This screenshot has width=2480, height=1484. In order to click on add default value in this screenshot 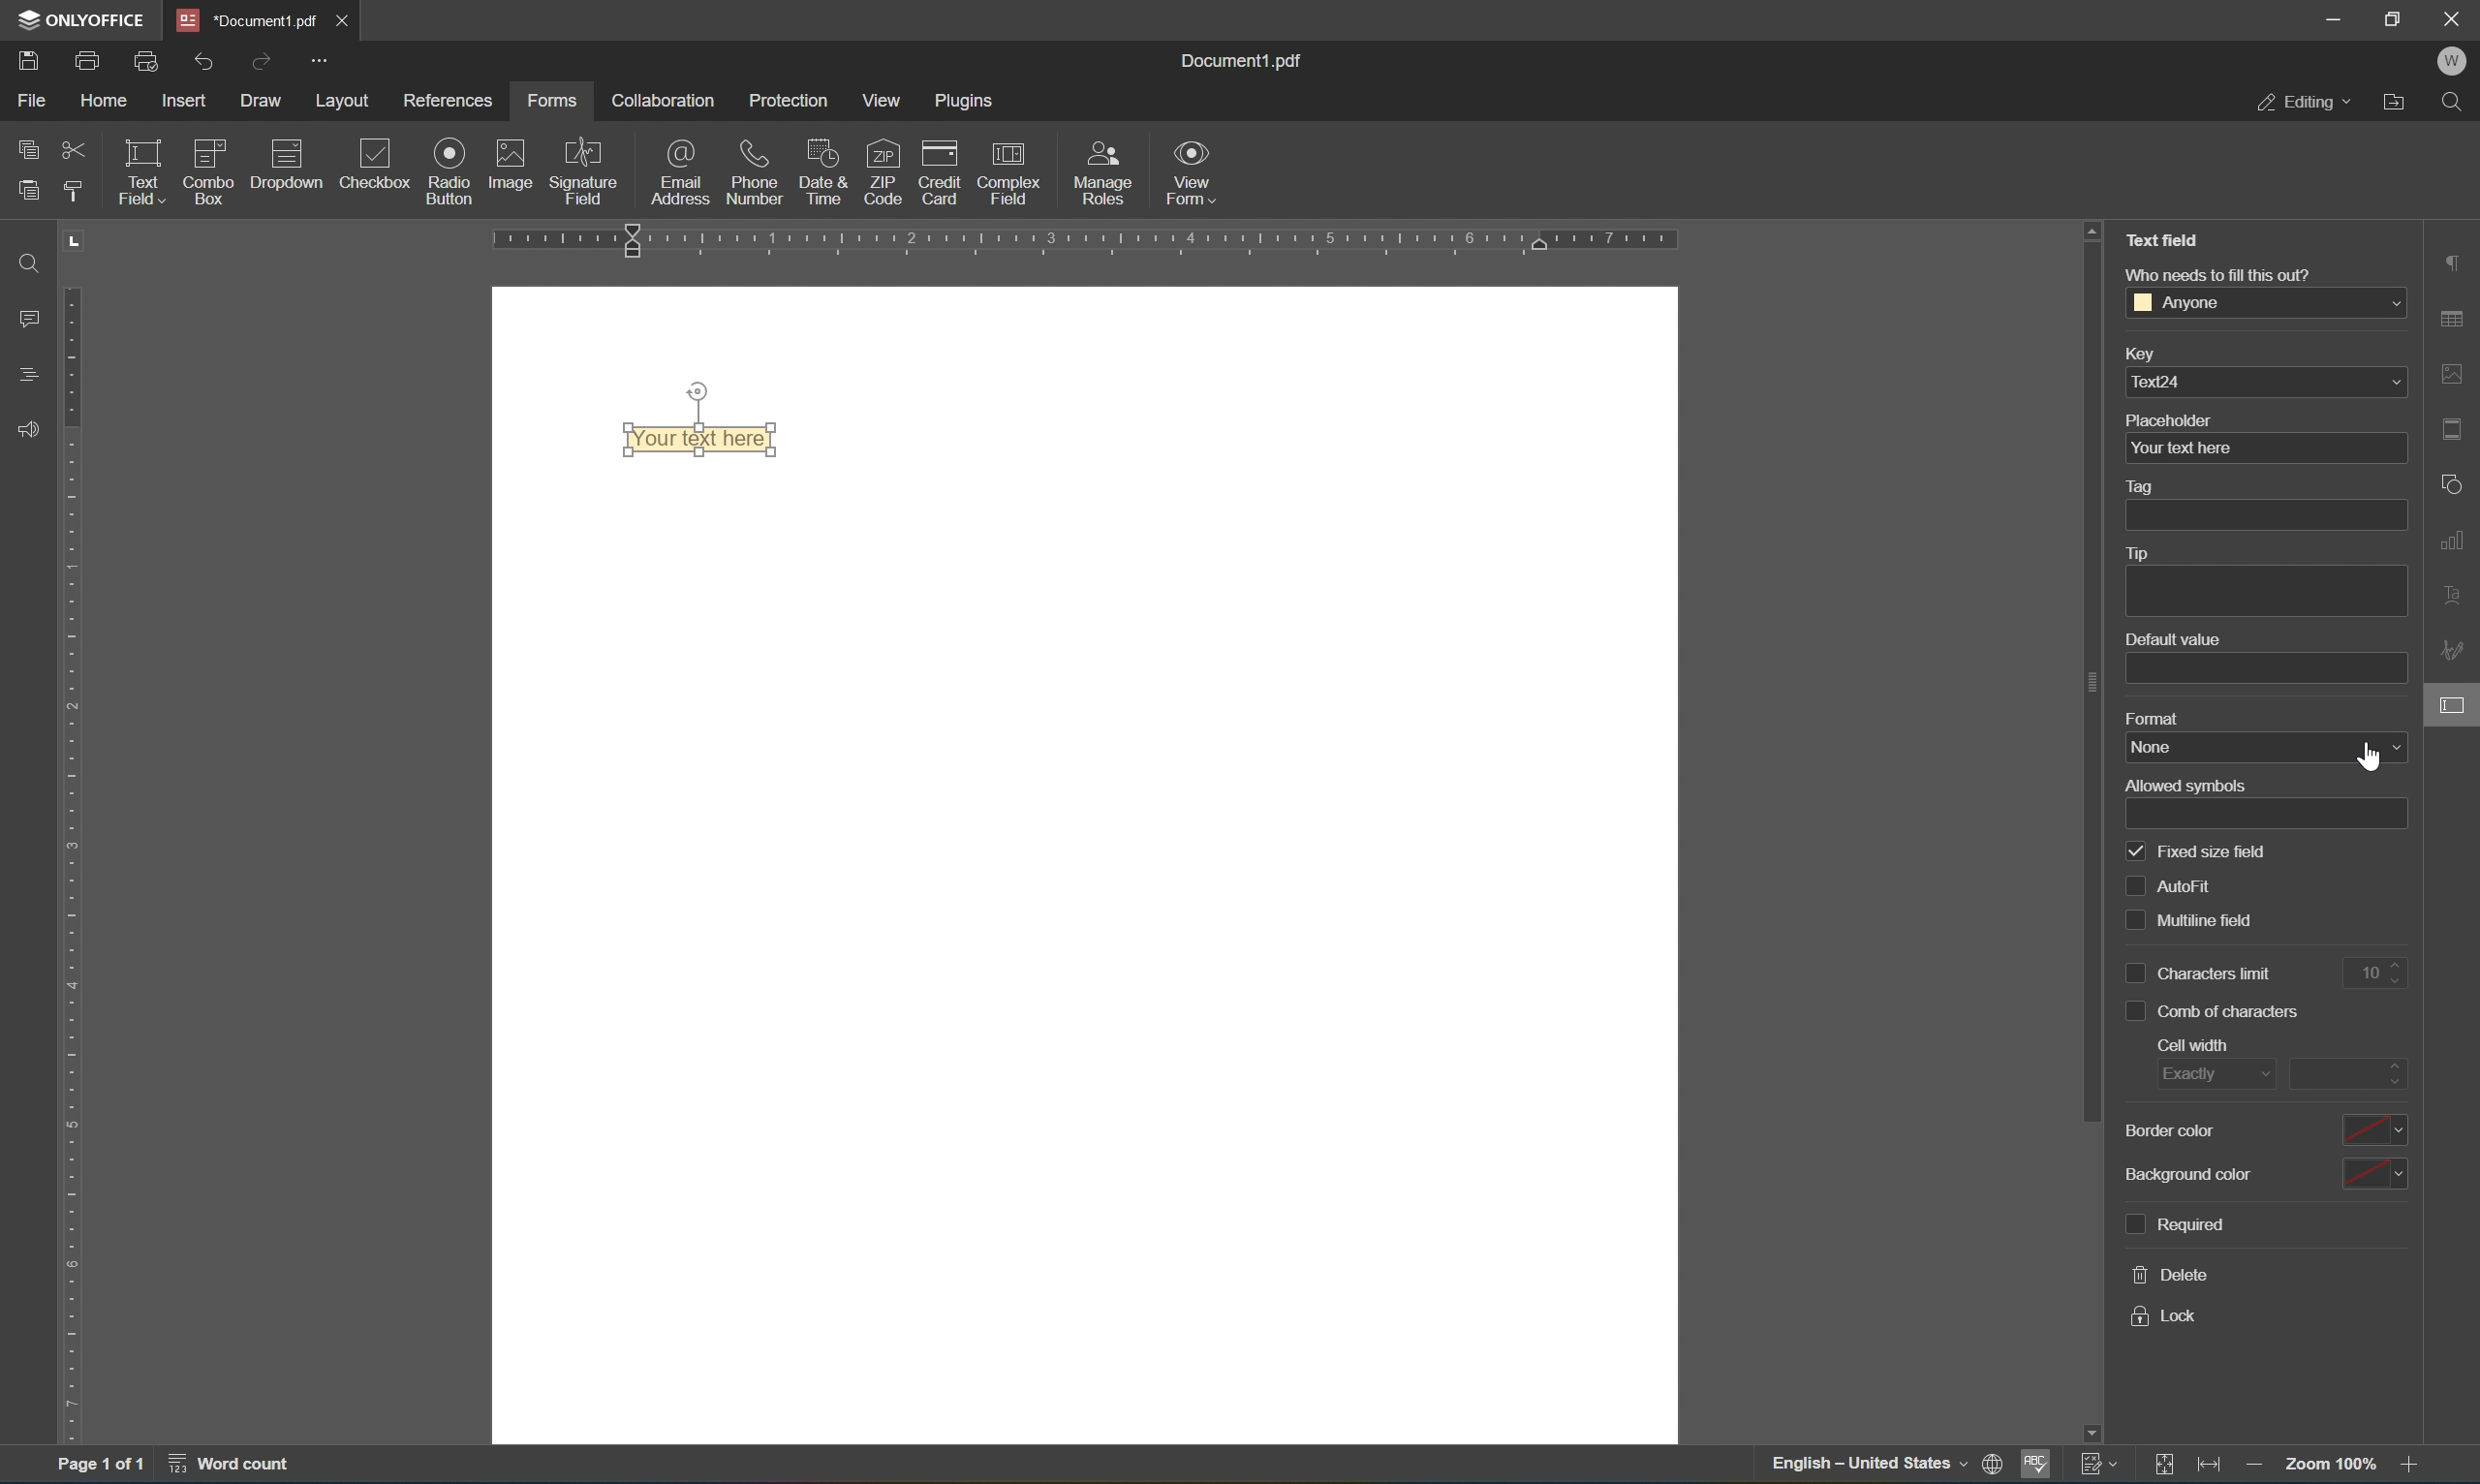, I will do `click(2267, 670)`.